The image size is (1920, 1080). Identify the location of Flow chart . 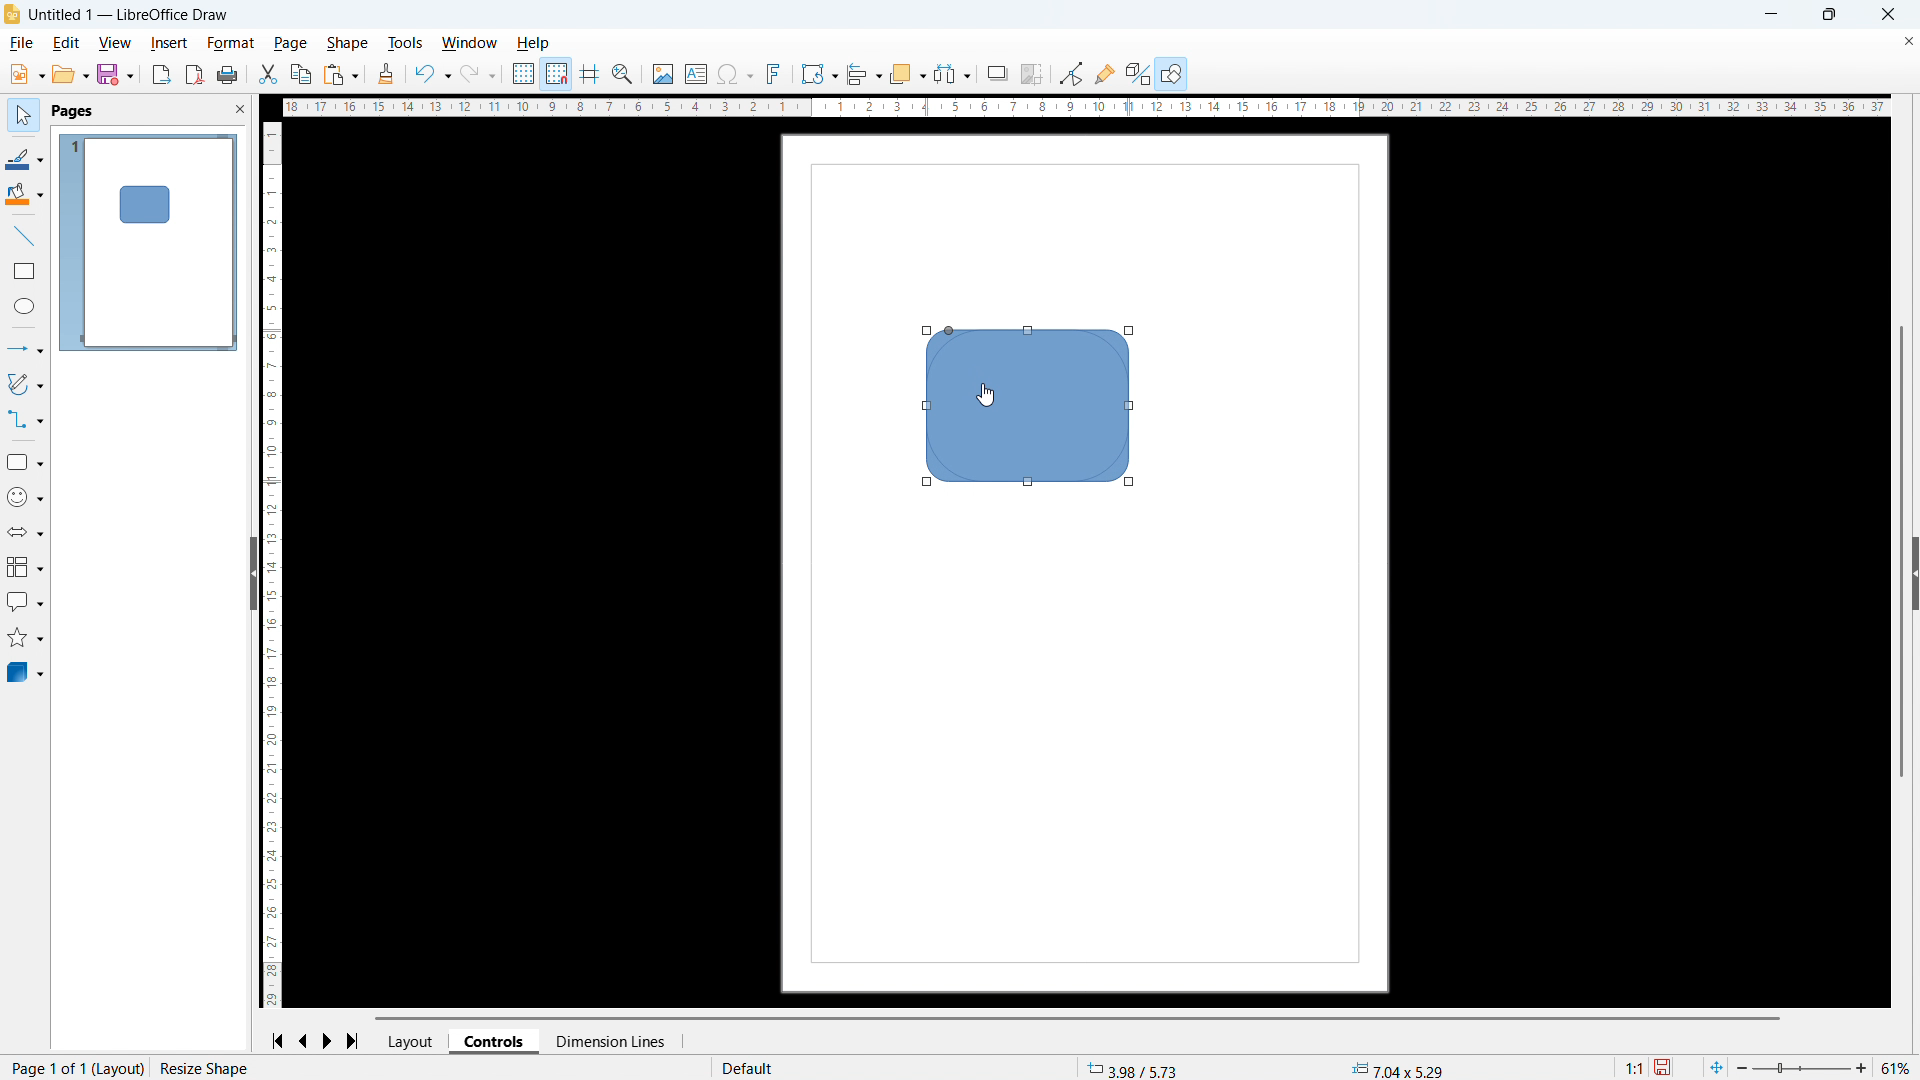
(24, 568).